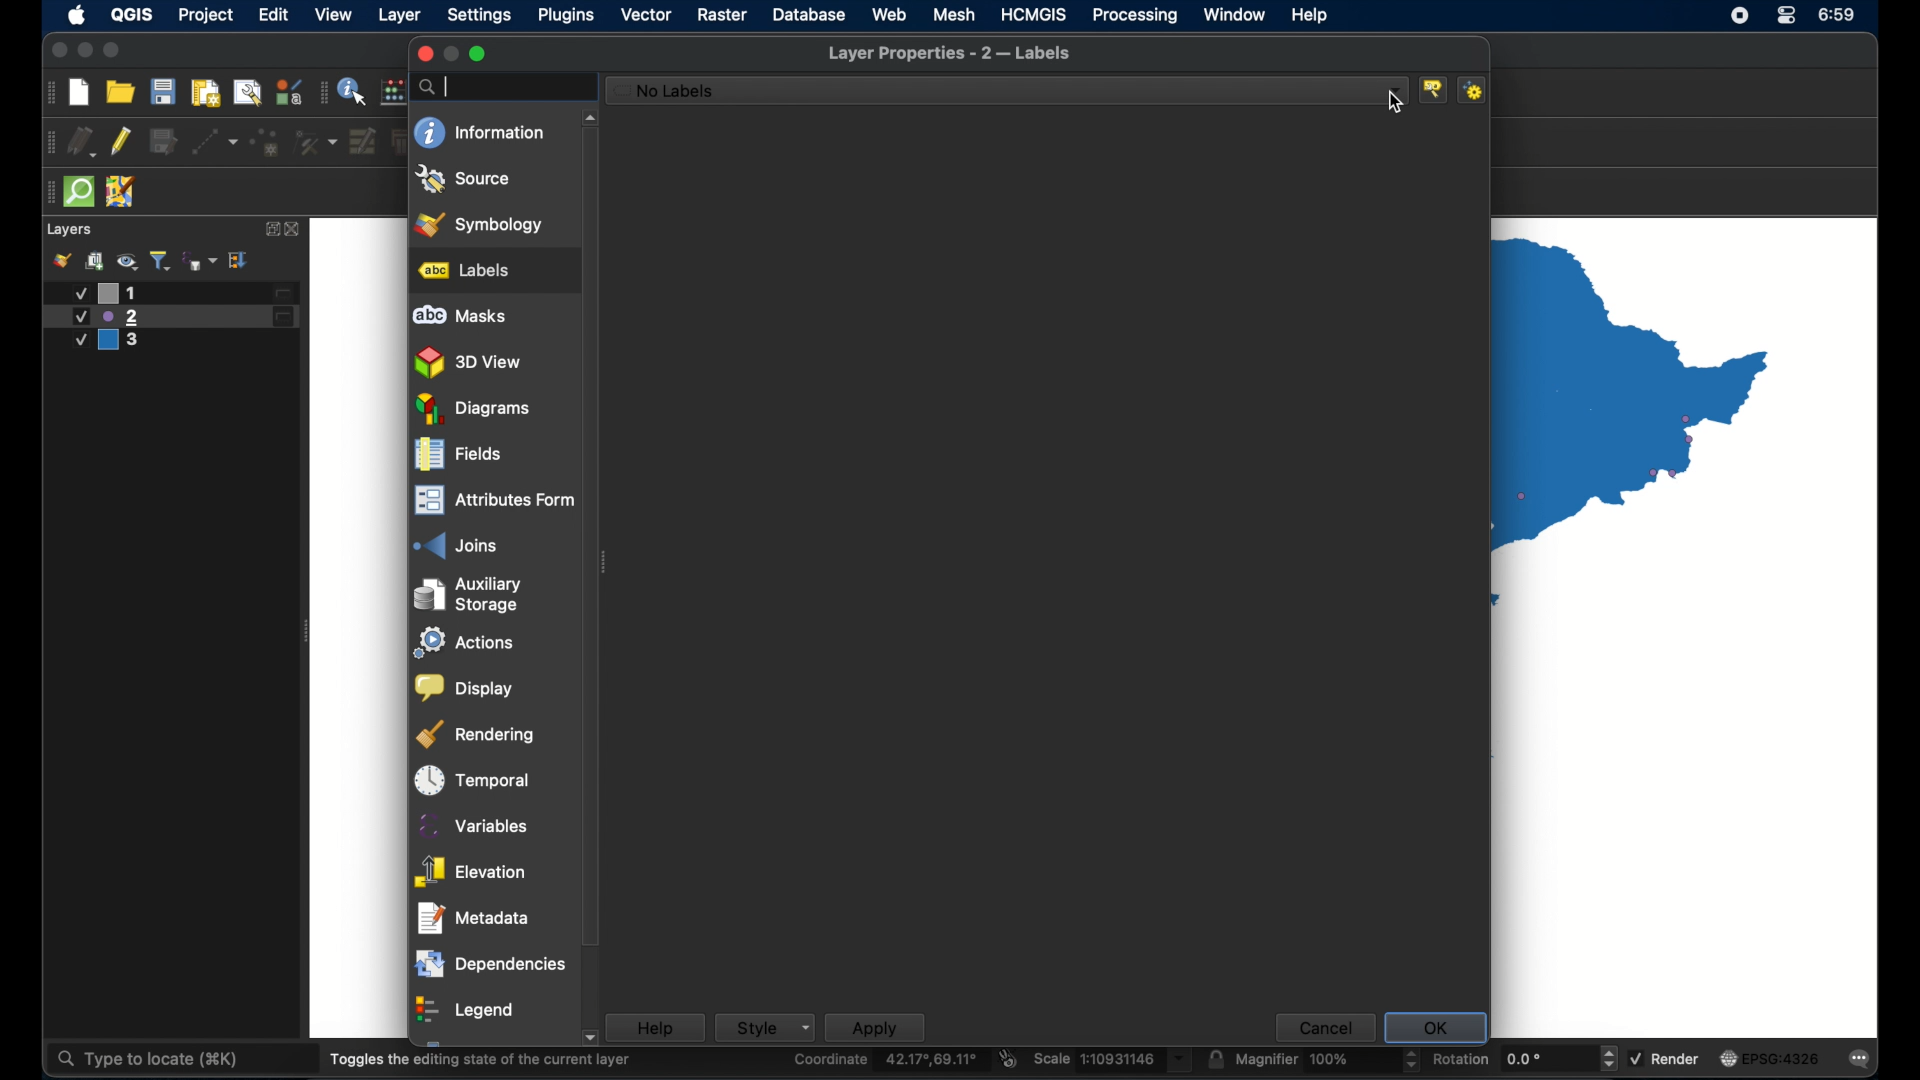 The height and width of the screenshot is (1080, 1920). Describe the element at coordinates (722, 15) in the screenshot. I see `raster` at that location.